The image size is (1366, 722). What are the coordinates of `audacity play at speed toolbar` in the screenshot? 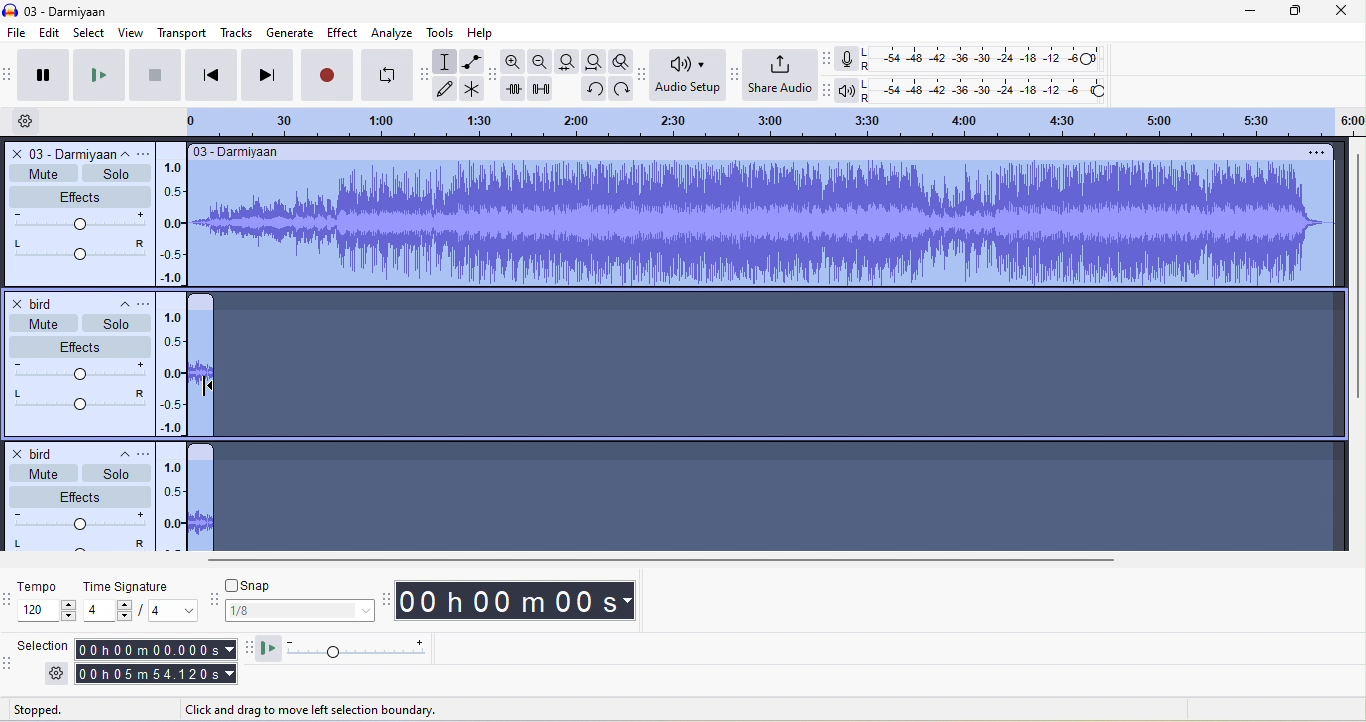 It's located at (248, 649).